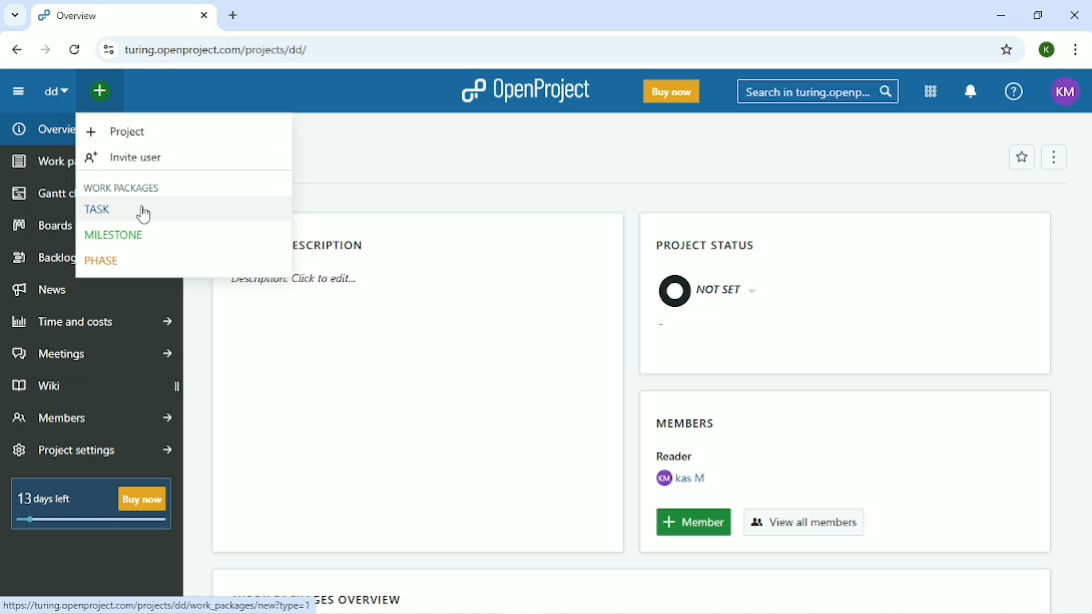  Describe the element at coordinates (123, 187) in the screenshot. I see `Work packages` at that location.